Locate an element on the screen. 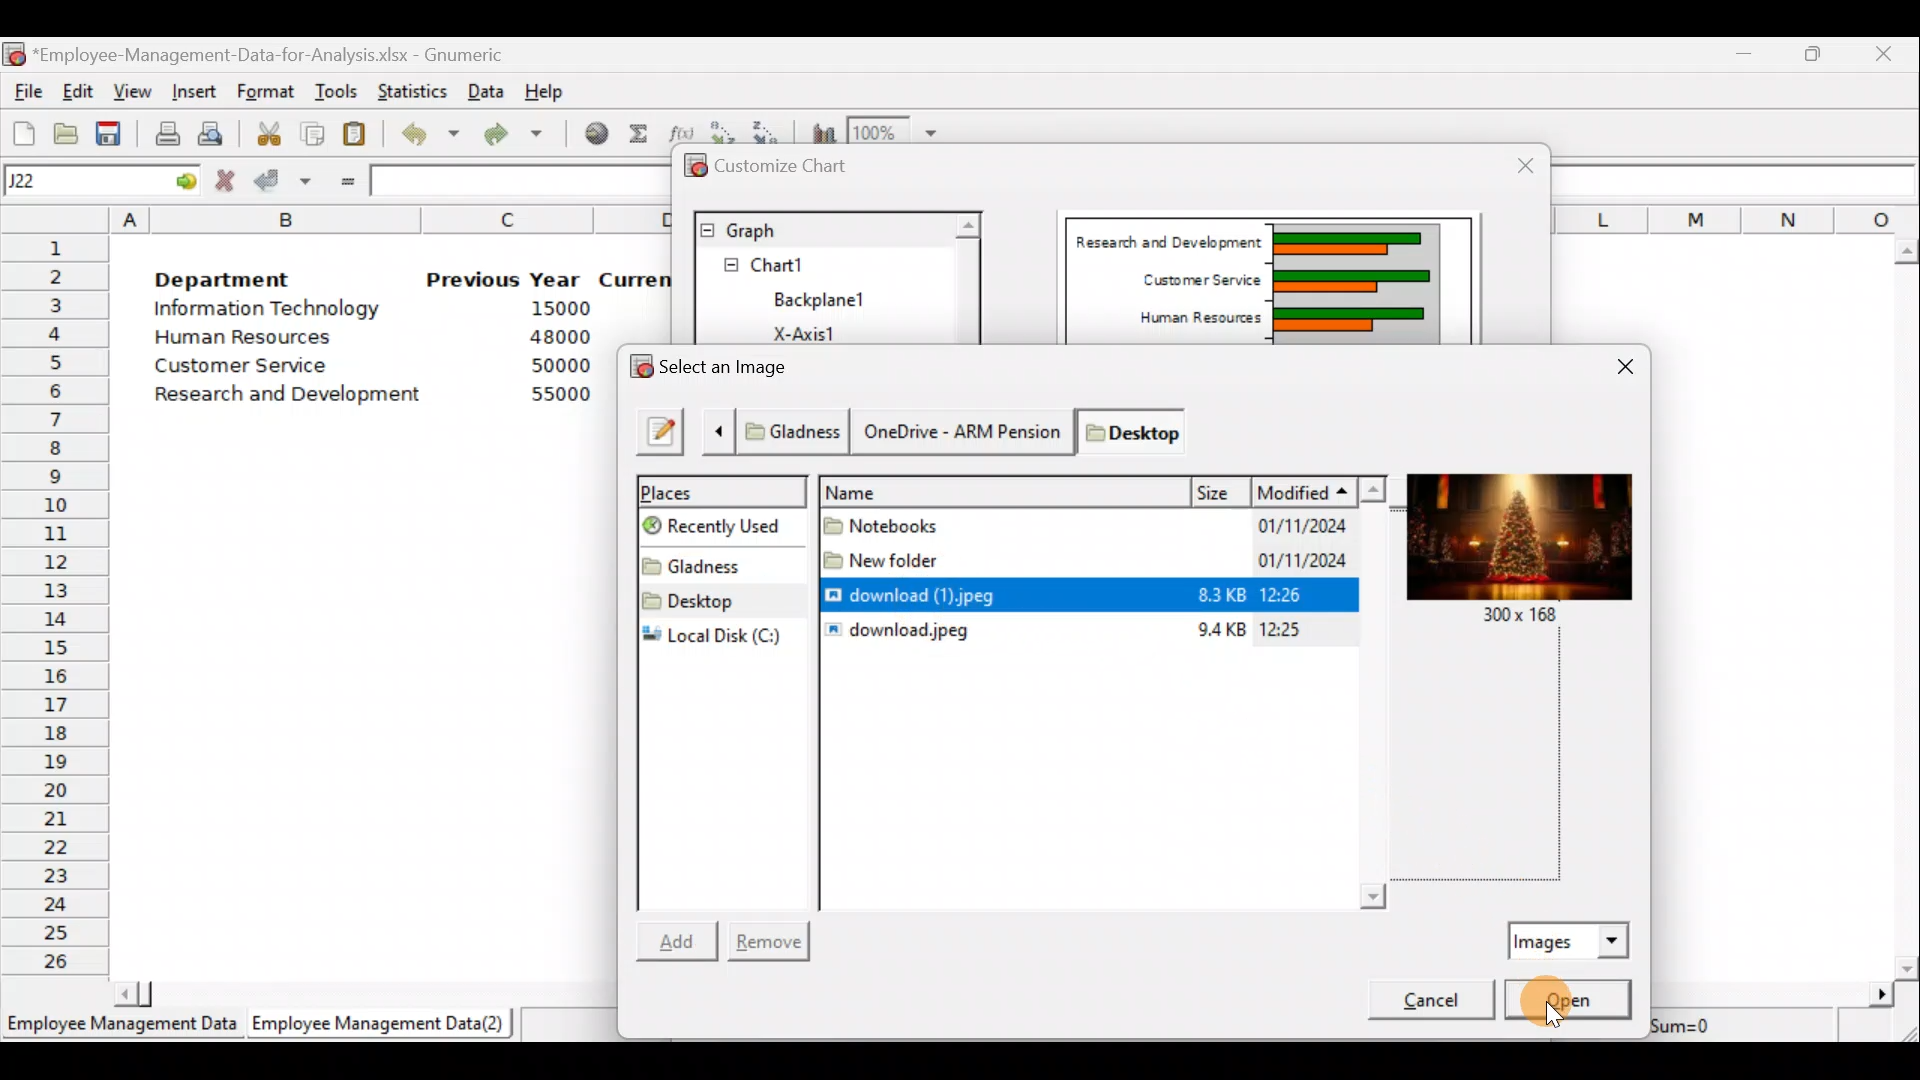 This screenshot has width=1920, height=1080. Enter formula is located at coordinates (344, 182).